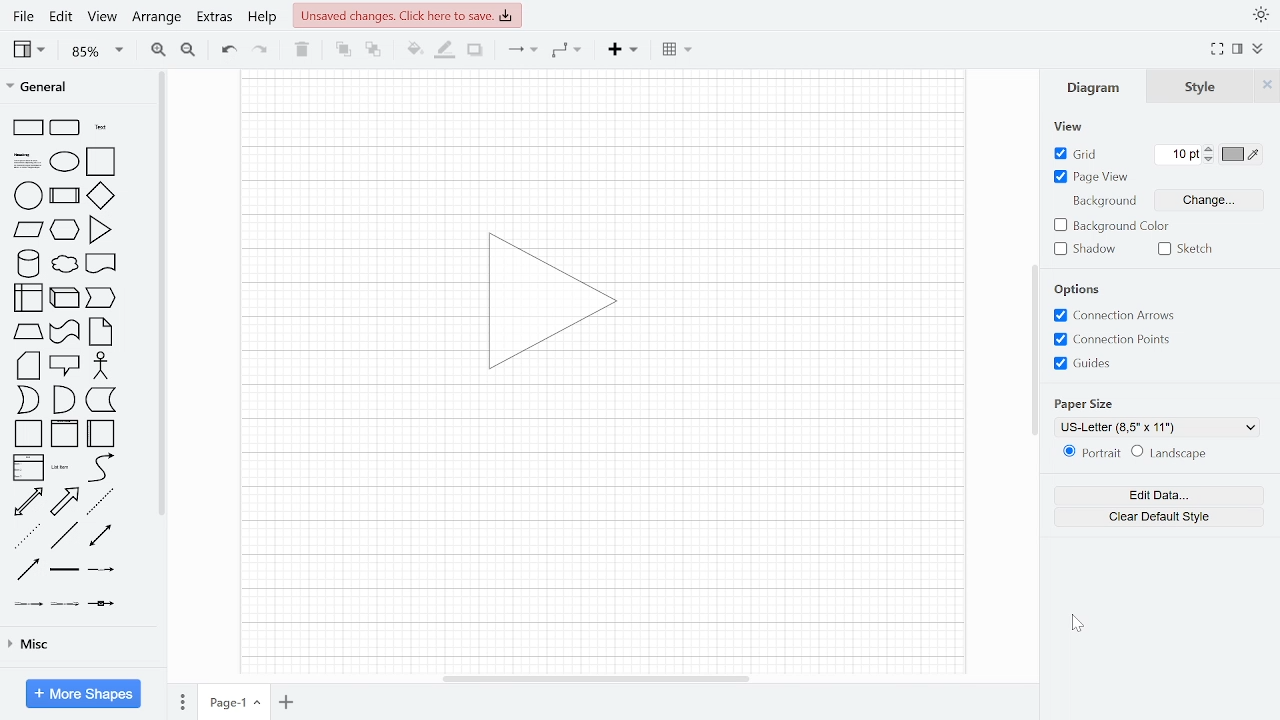  What do you see at coordinates (81, 645) in the screenshot?
I see `Misc` at bounding box center [81, 645].